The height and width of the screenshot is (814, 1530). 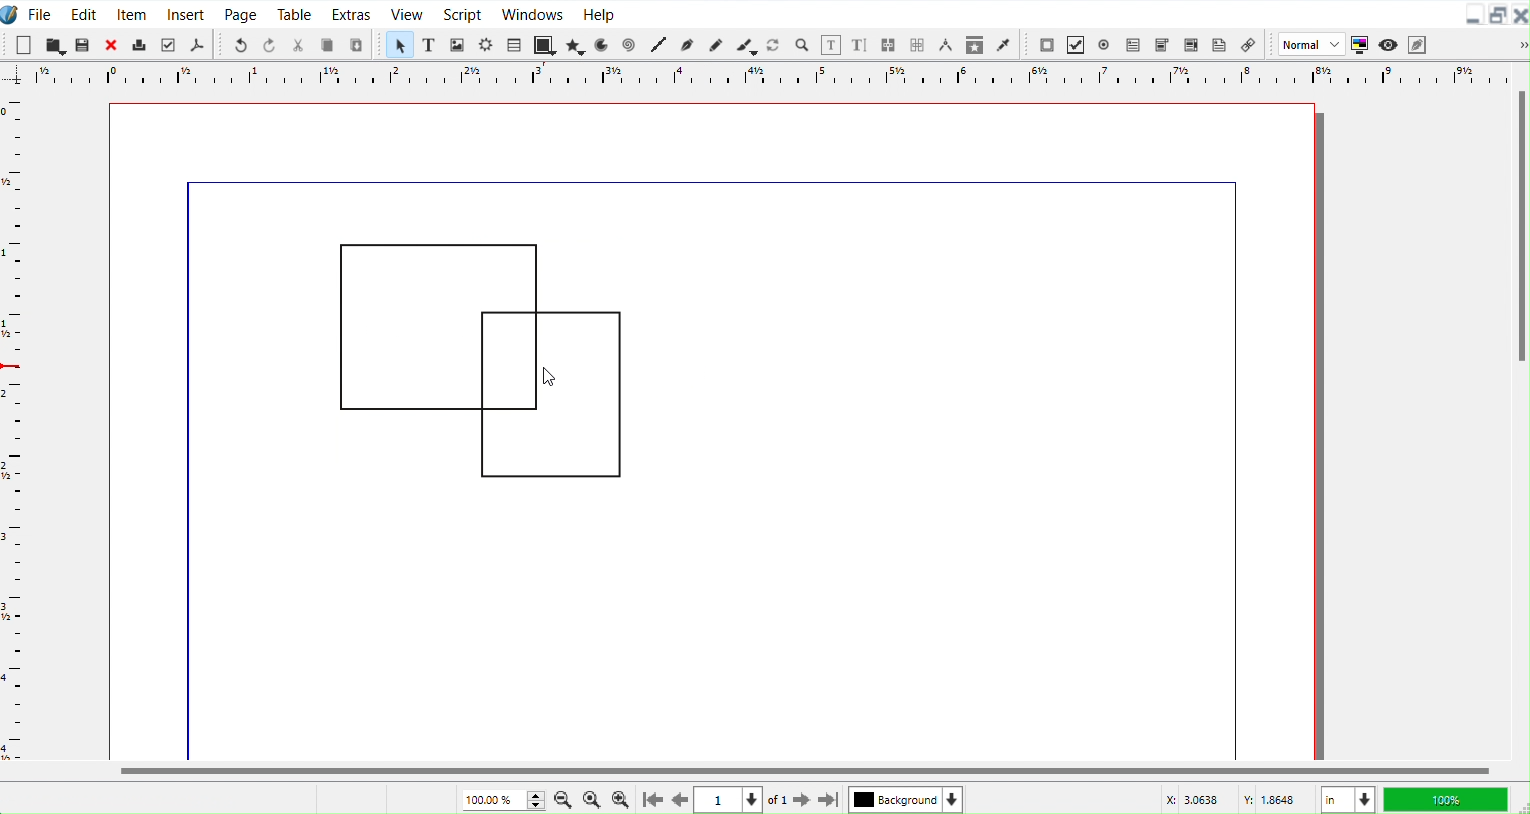 I want to click on Zoom In, so click(x=622, y=800).